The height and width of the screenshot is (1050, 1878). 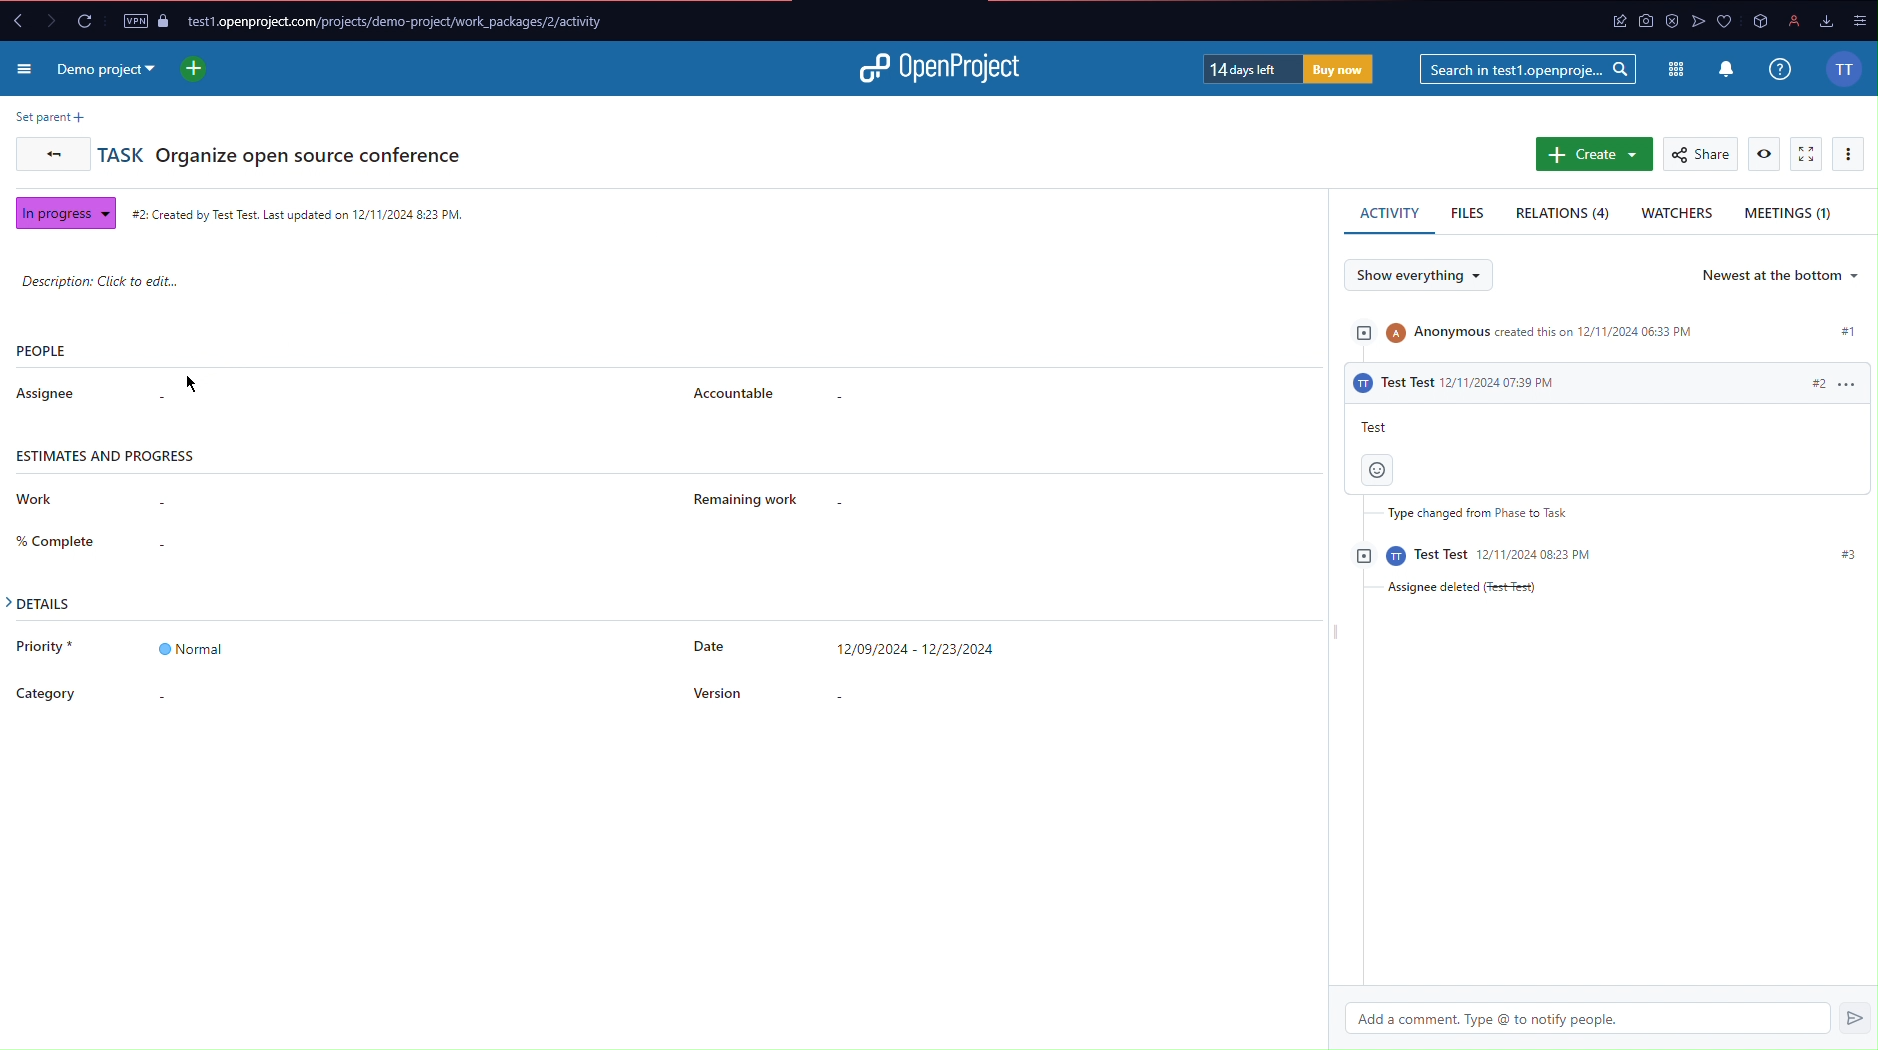 I want to click on options, so click(x=1858, y=18).